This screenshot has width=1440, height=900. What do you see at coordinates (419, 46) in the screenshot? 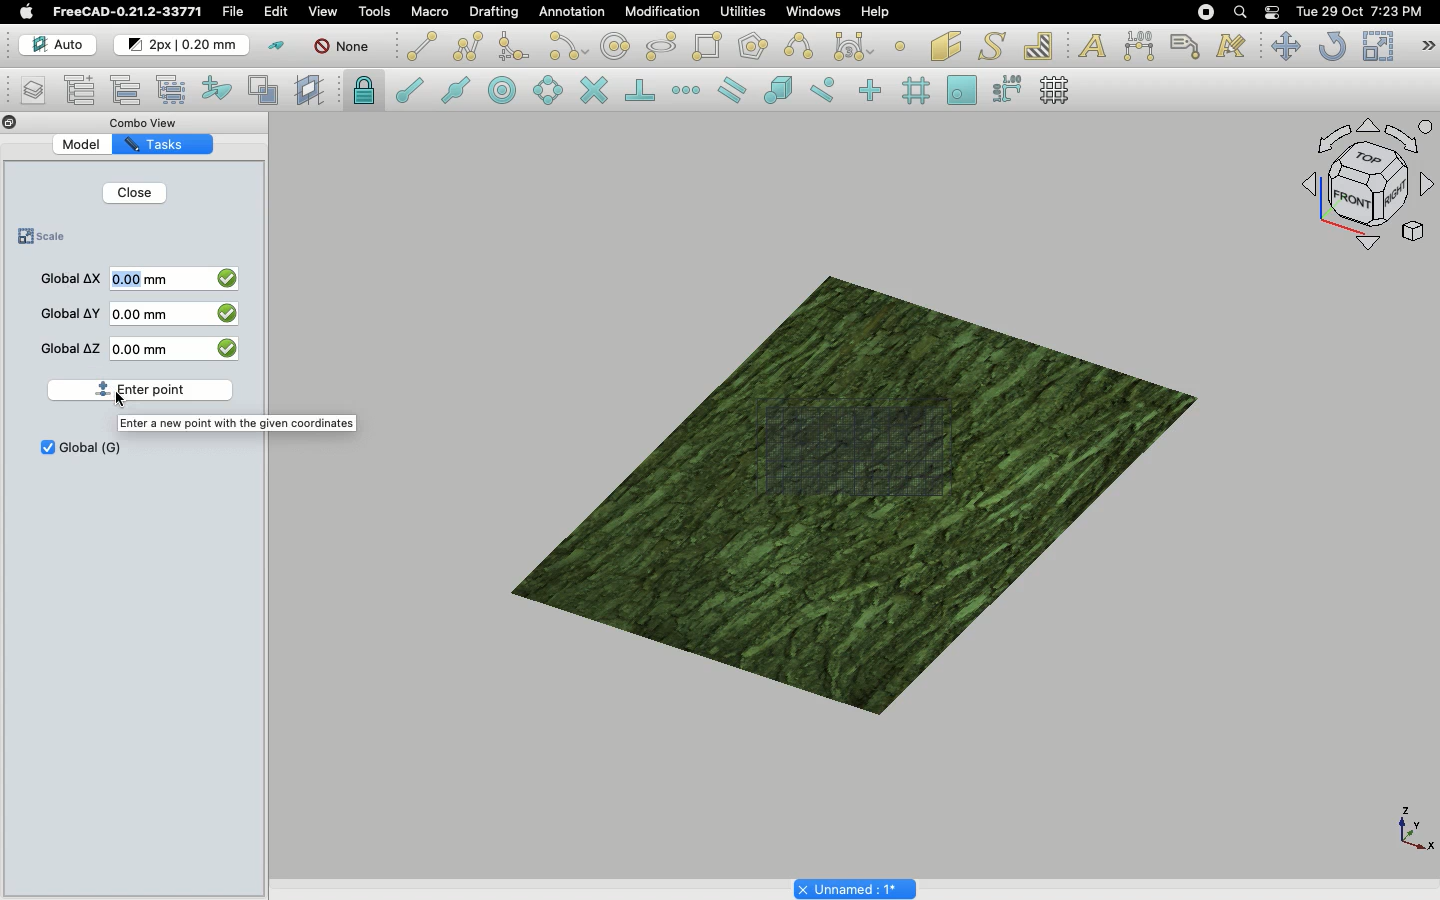
I see `Line` at bounding box center [419, 46].